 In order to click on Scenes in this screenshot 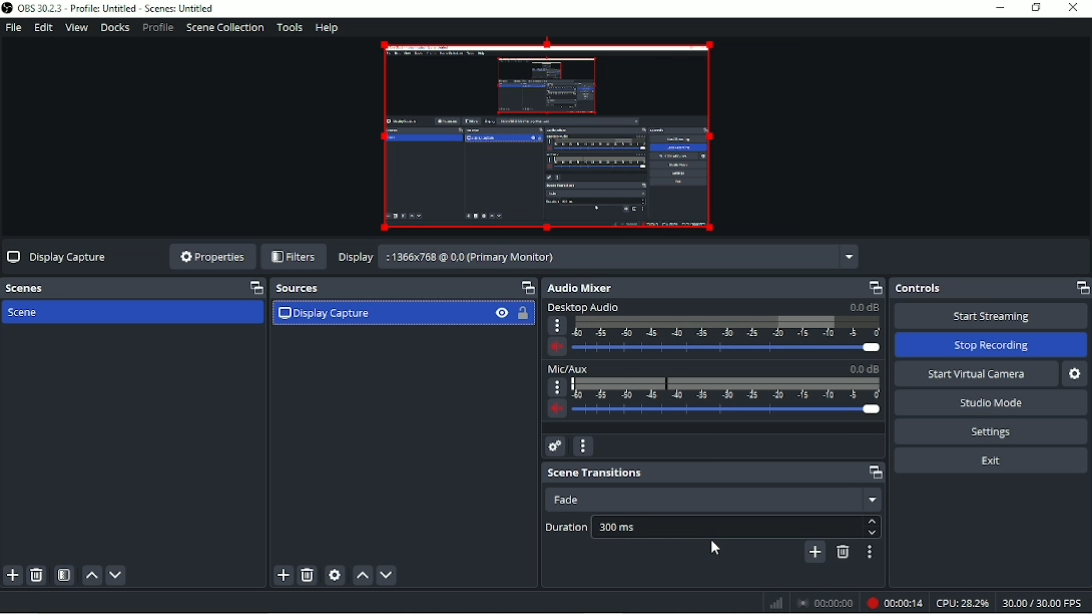, I will do `click(389, 287)`.